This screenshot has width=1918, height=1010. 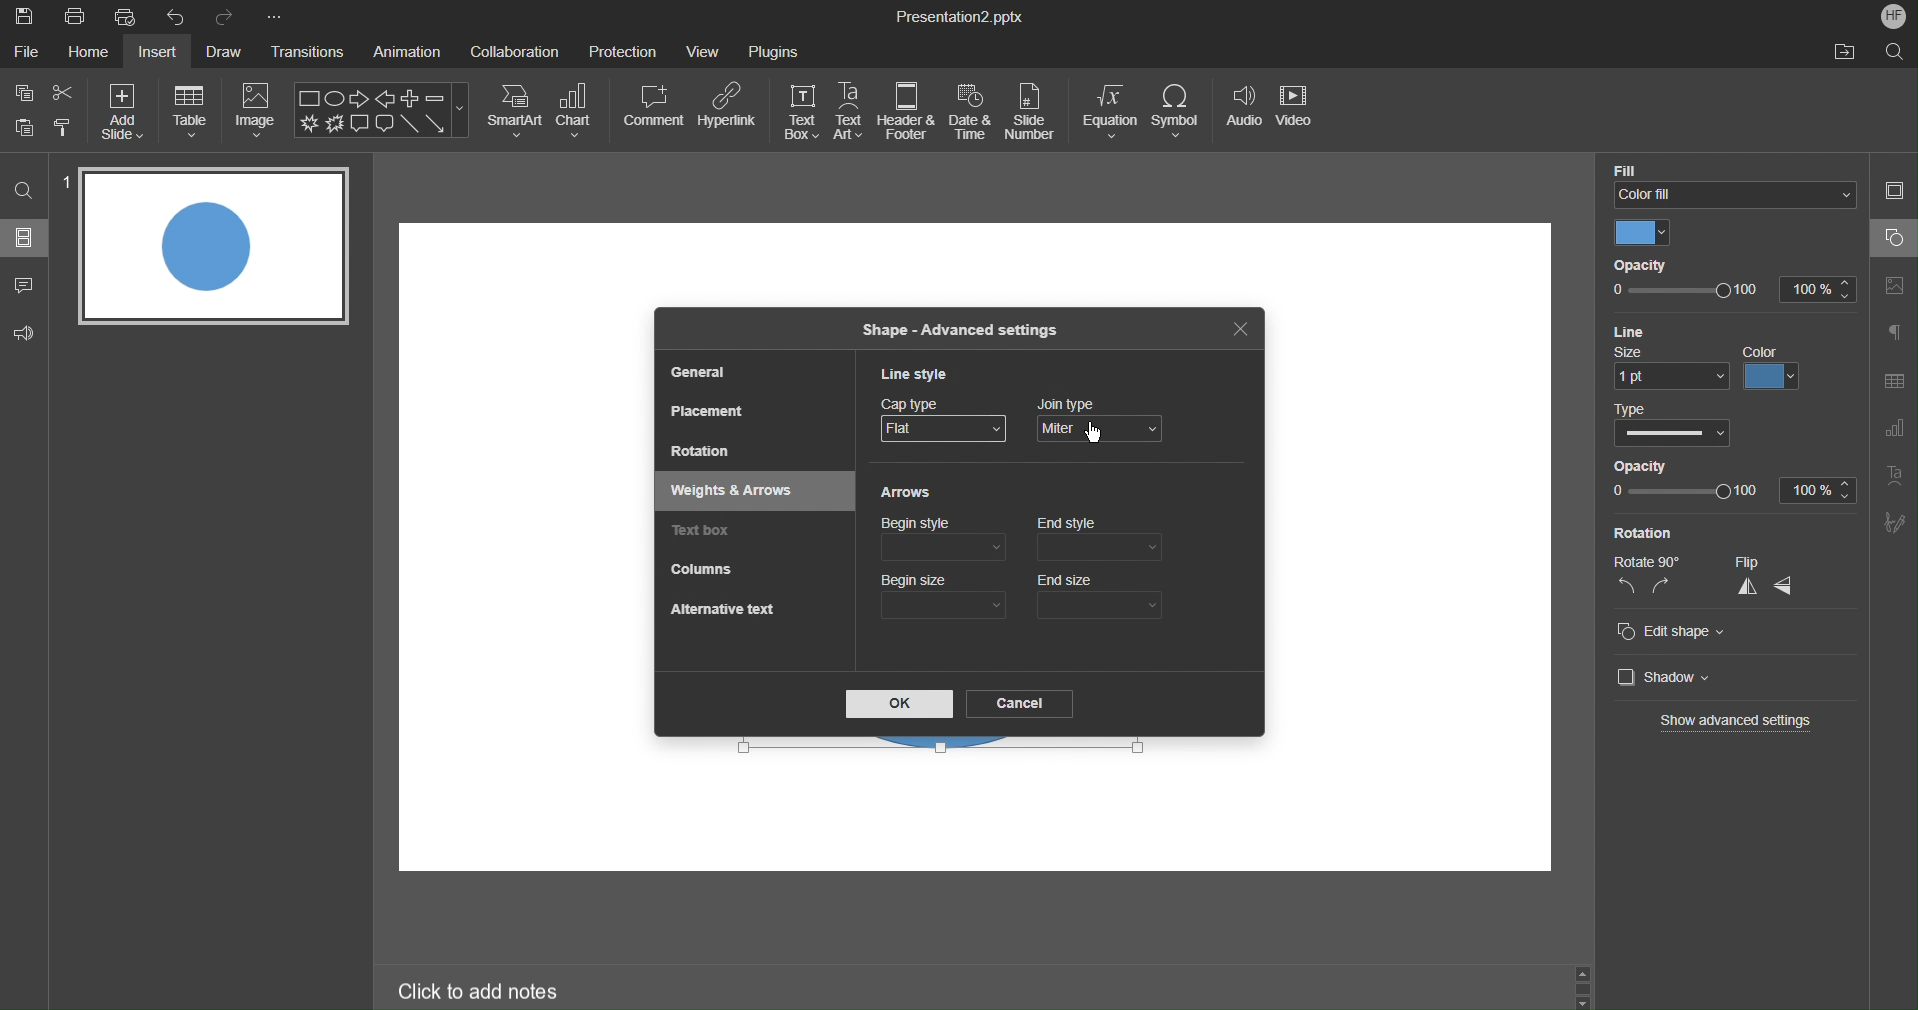 What do you see at coordinates (705, 532) in the screenshot?
I see `Text box` at bounding box center [705, 532].